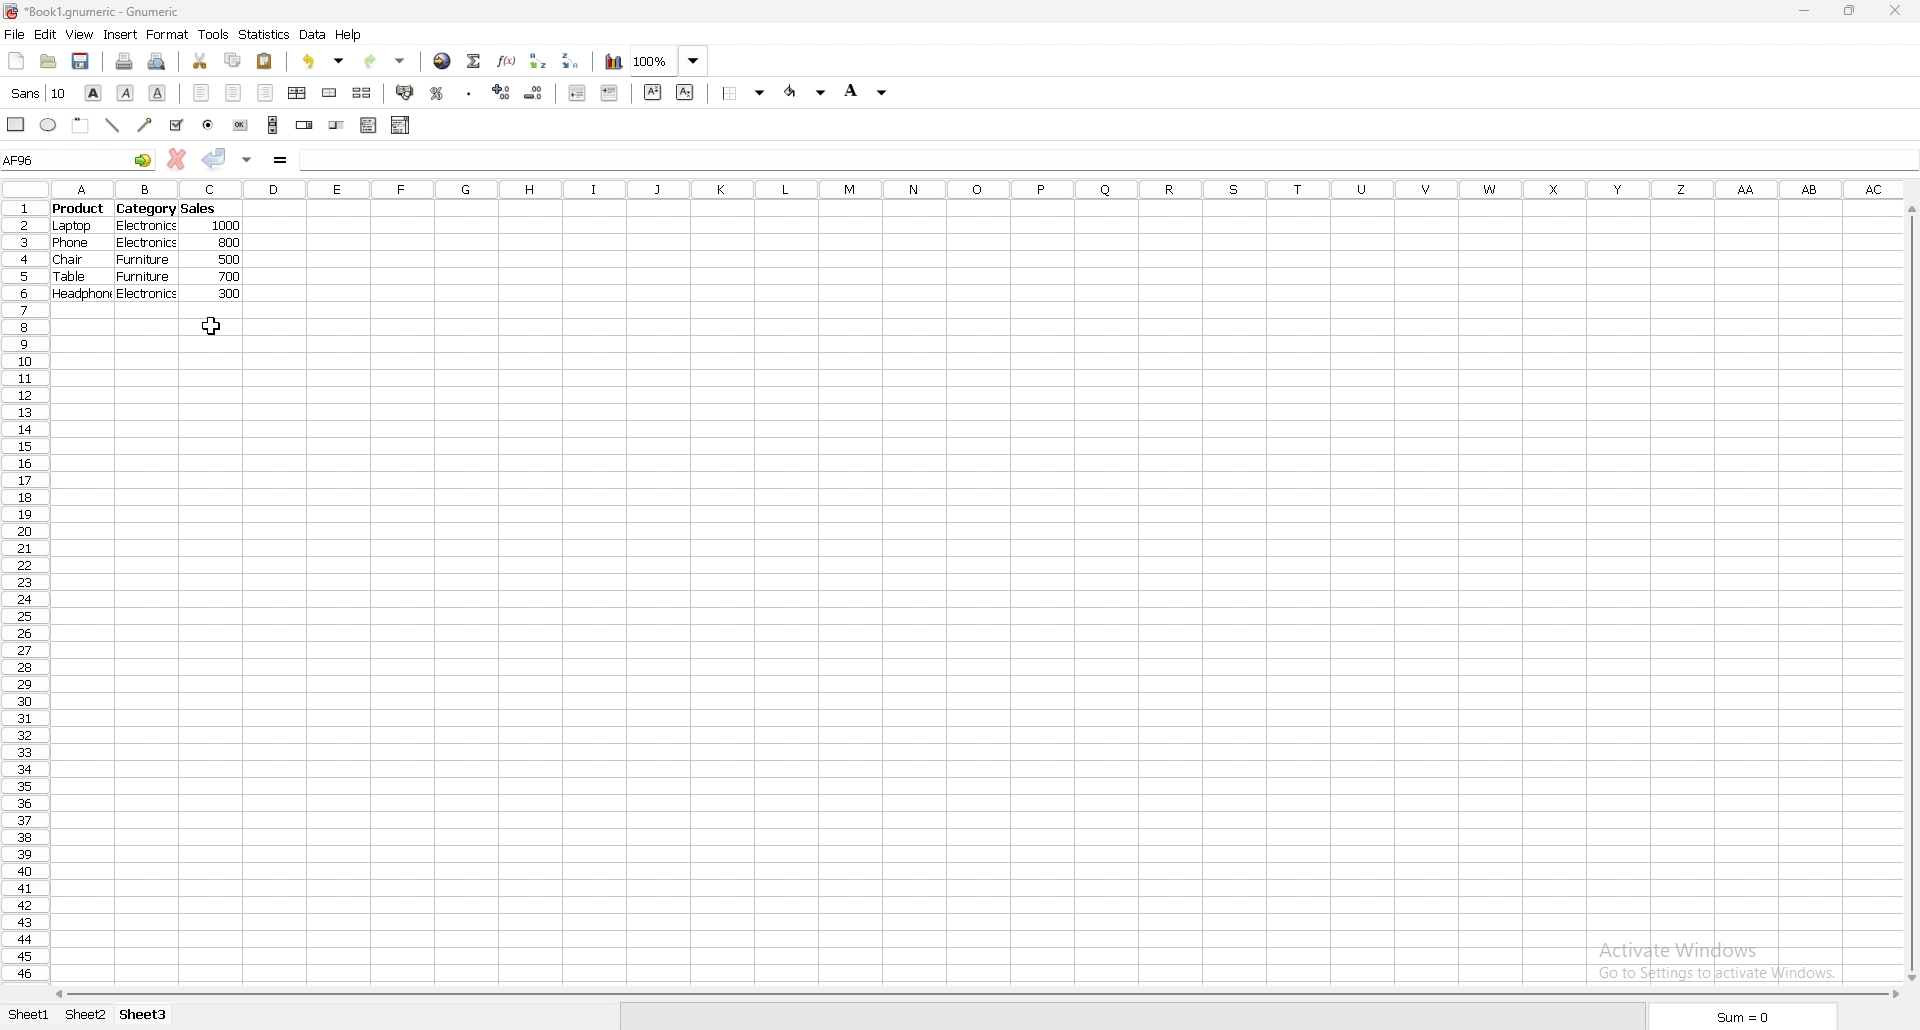 Image resolution: width=1920 pixels, height=1030 pixels. What do you see at coordinates (202, 61) in the screenshot?
I see `cut` at bounding box center [202, 61].